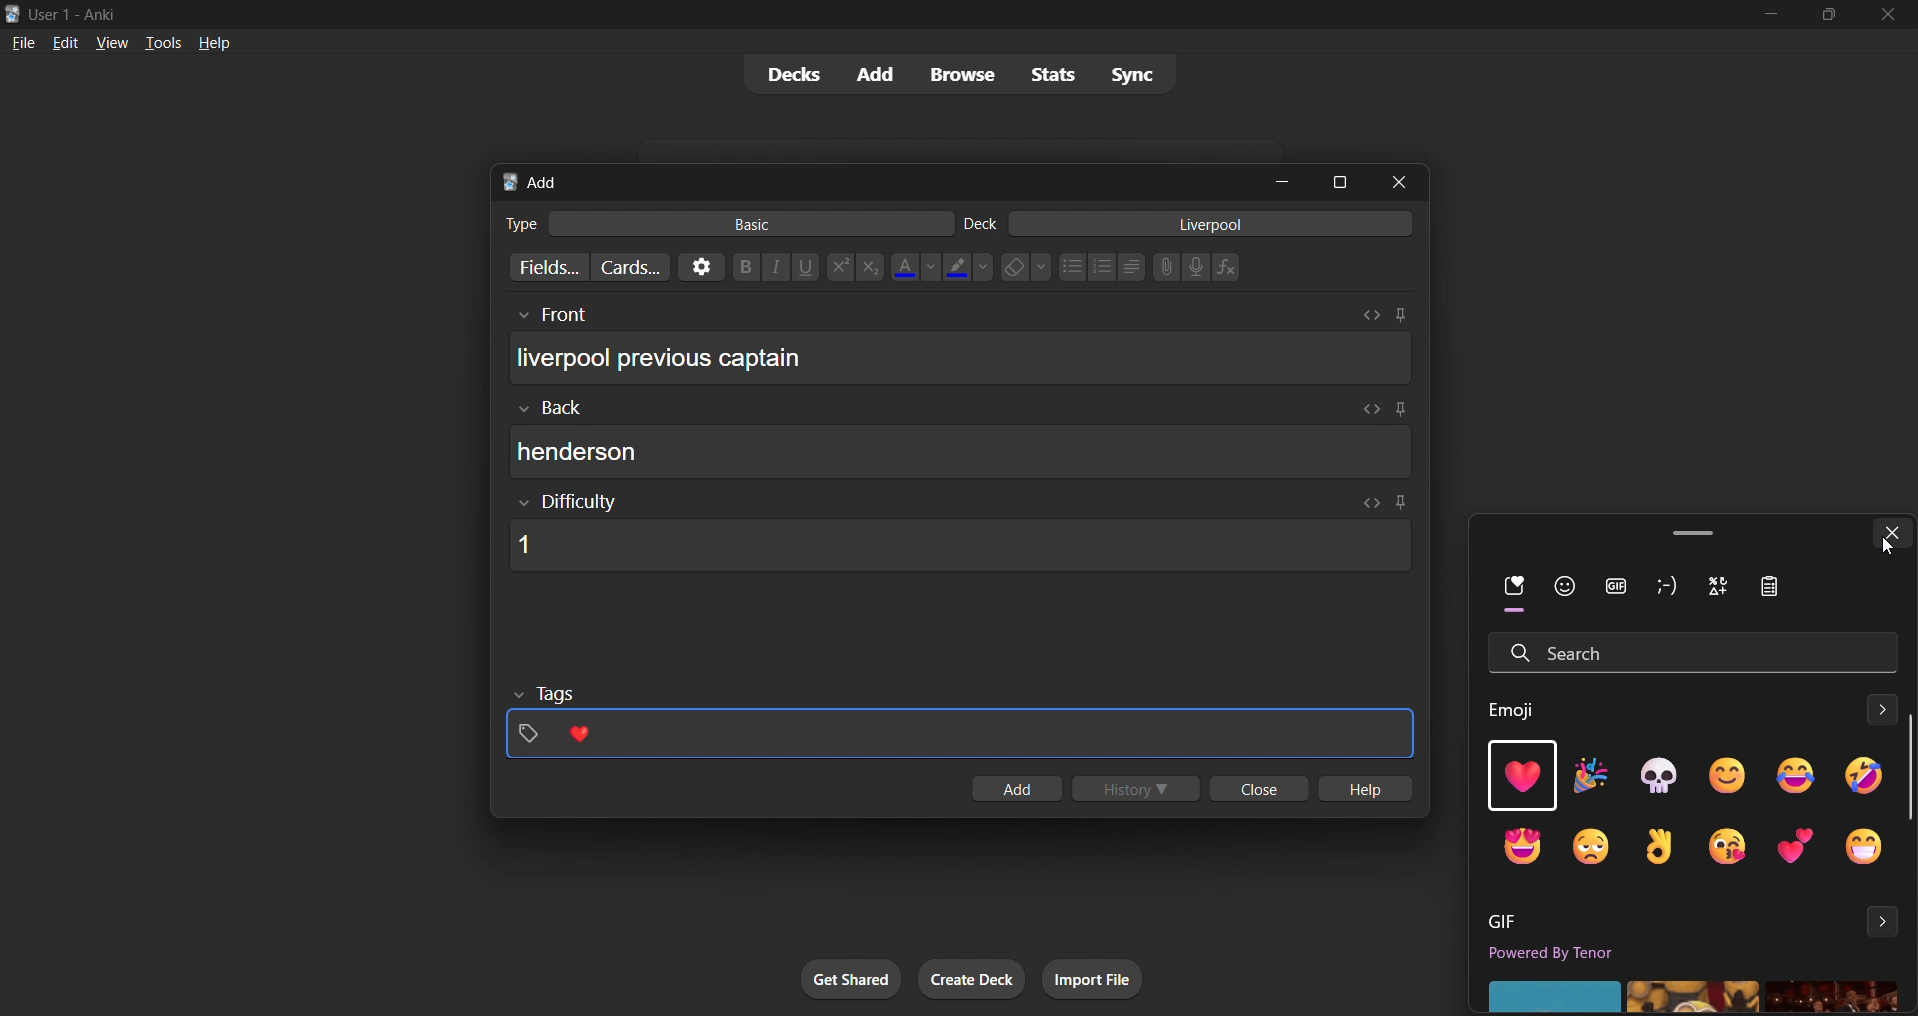 This screenshot has height=1016, width=1918. Describe the element at coordinates (217, 41) in the screenshot. I see `help` at that location.